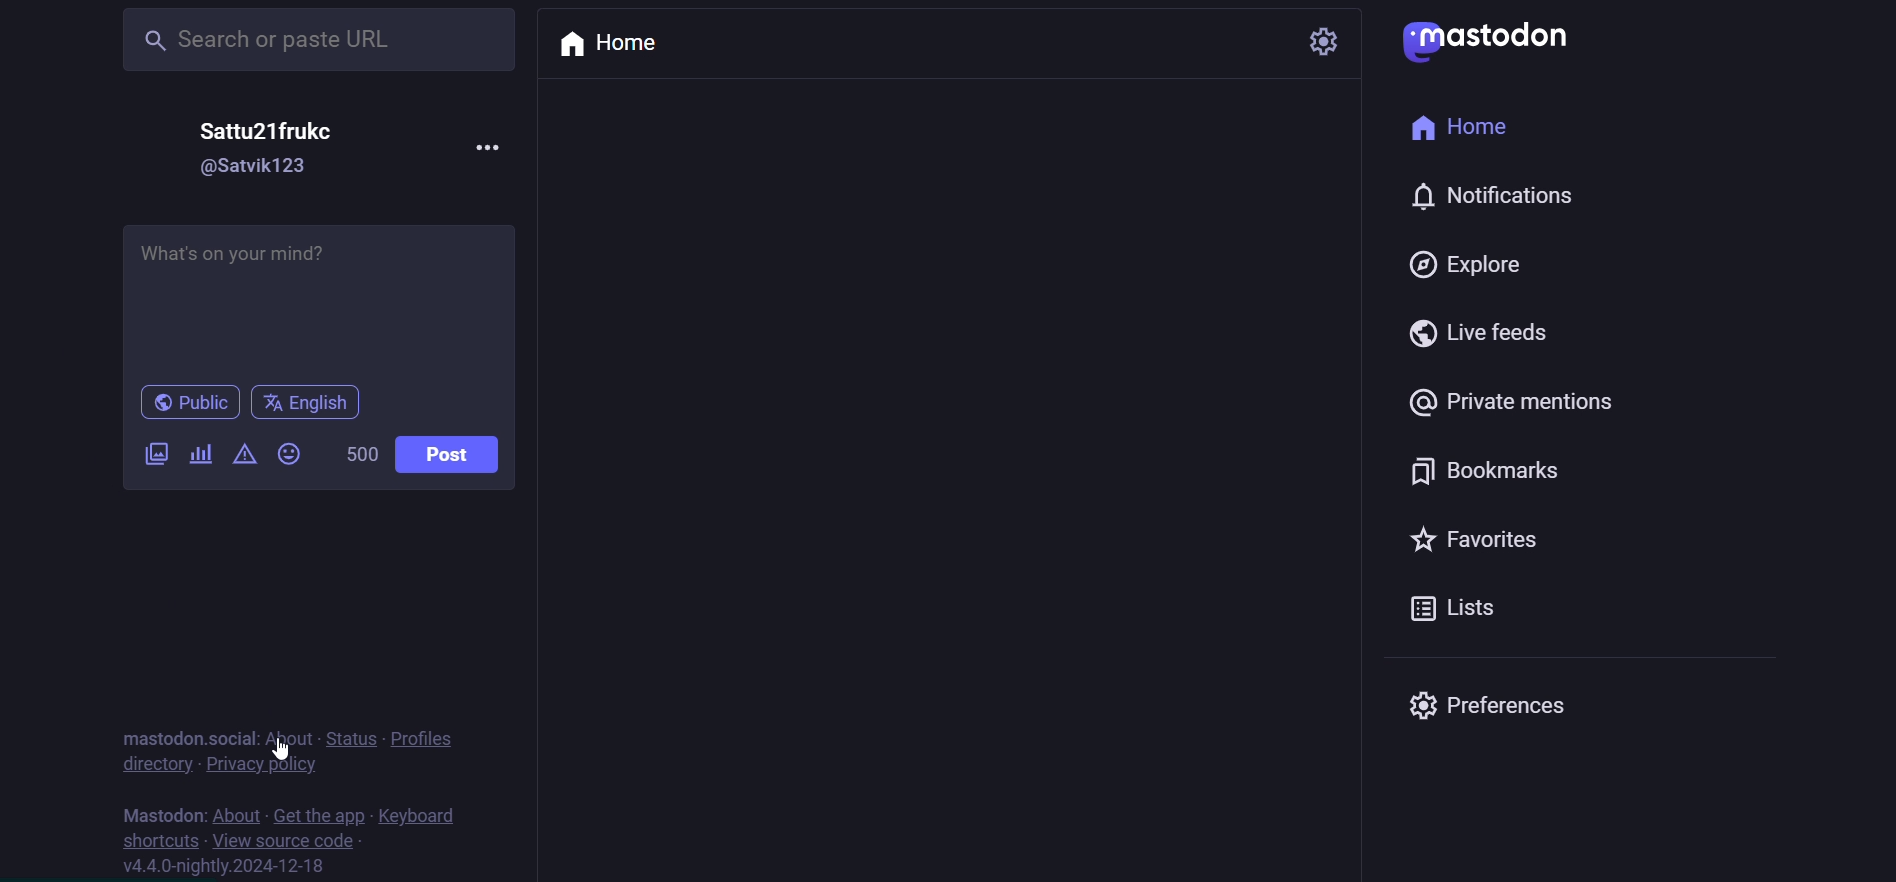  Describe the element at coordinates (179, 737) in the screenshot. I see `mastodon social` at that location.